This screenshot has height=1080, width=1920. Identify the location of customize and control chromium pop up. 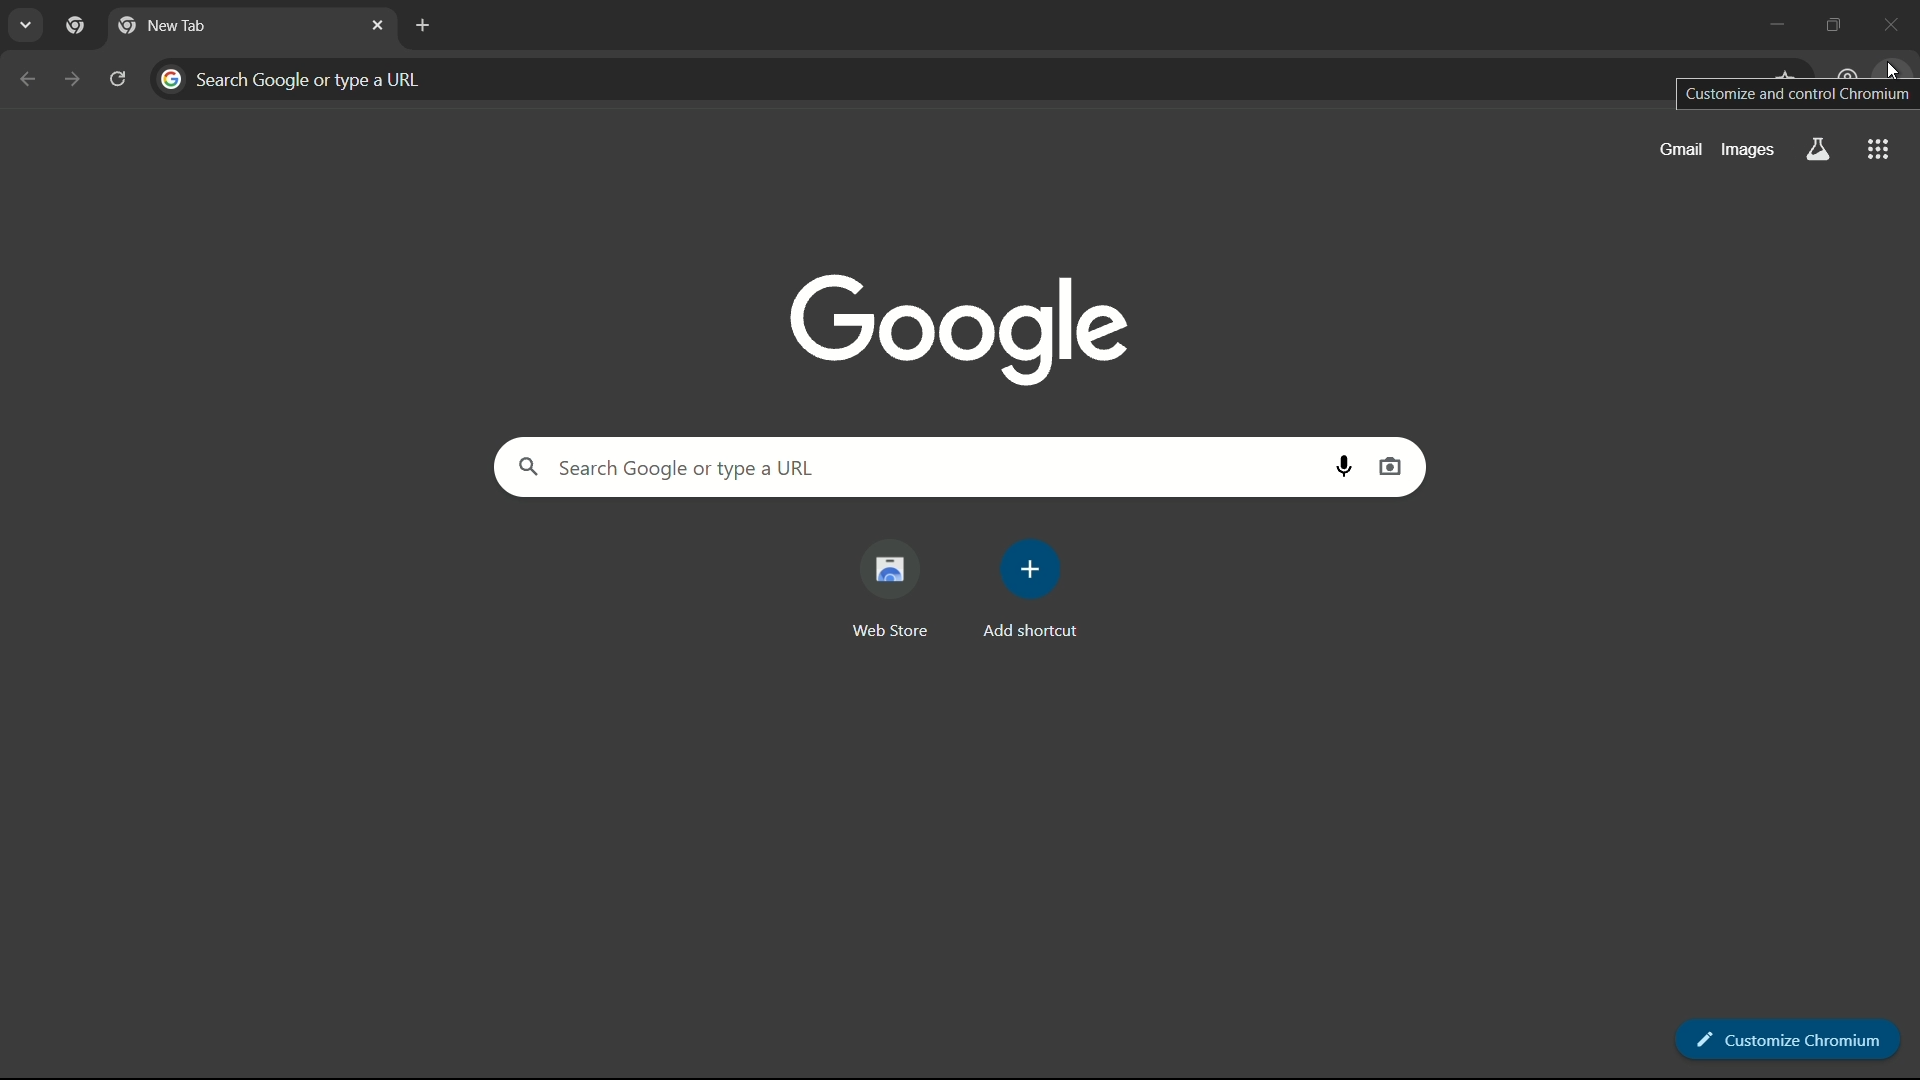
(1796, 94).